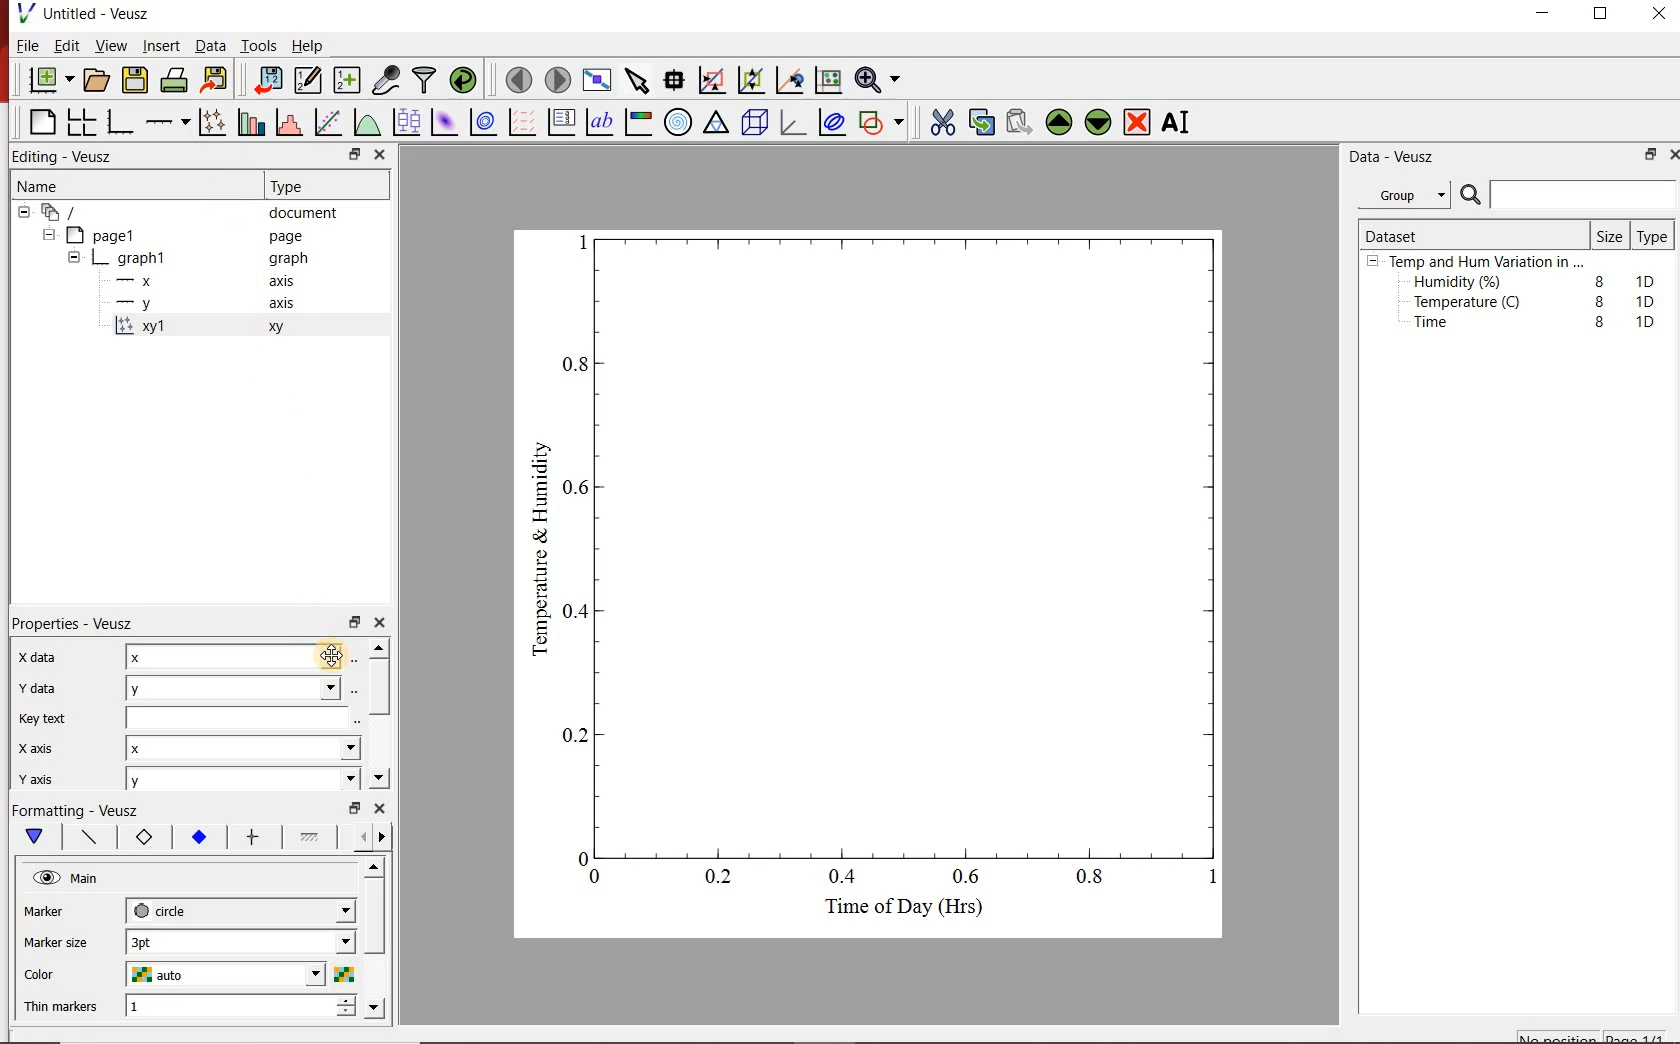 This screenshot has height=1044, width=1680. I want to click on Plot points with lines and error bars, so click(212, 120).